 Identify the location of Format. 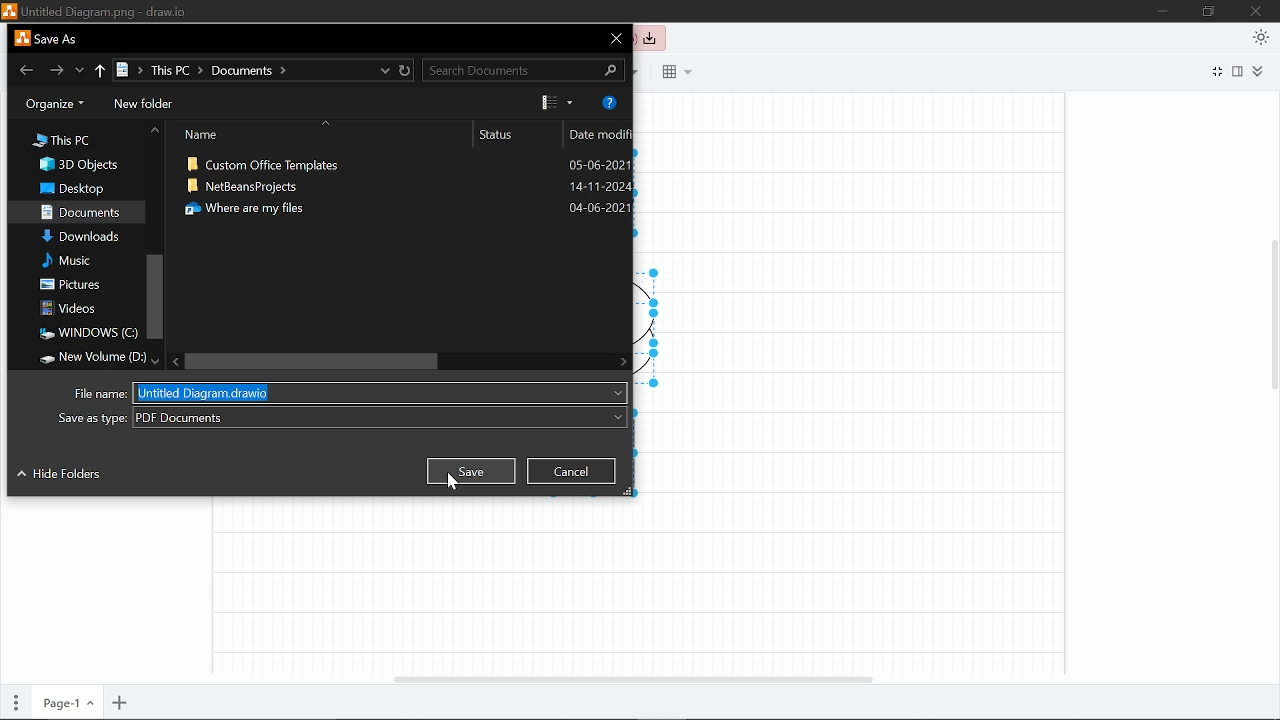
(1237, 72).